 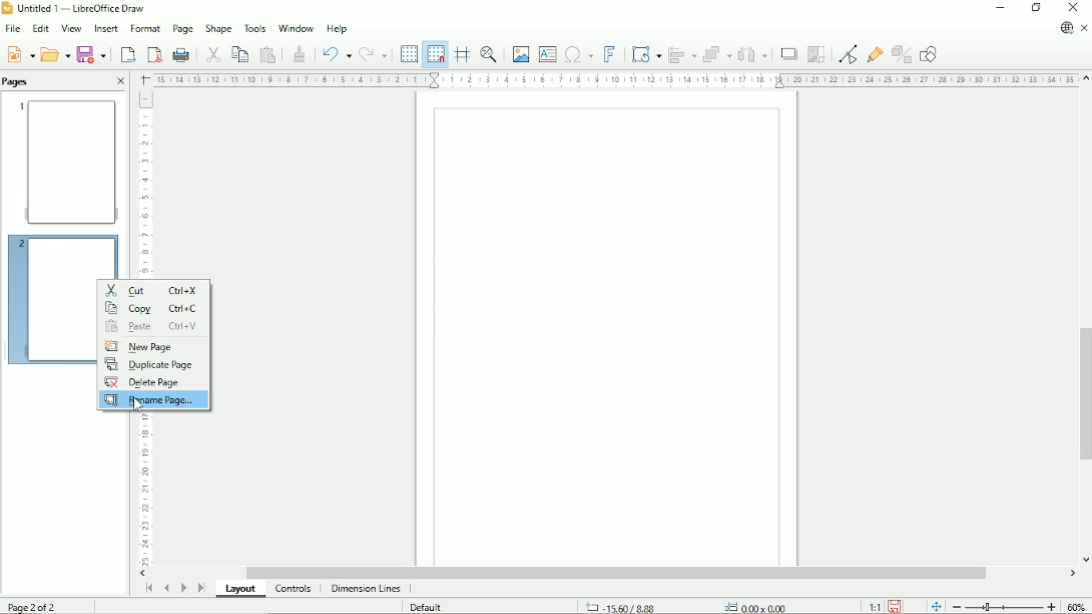 I want to click on Canvas, so click(x=608, y=330).